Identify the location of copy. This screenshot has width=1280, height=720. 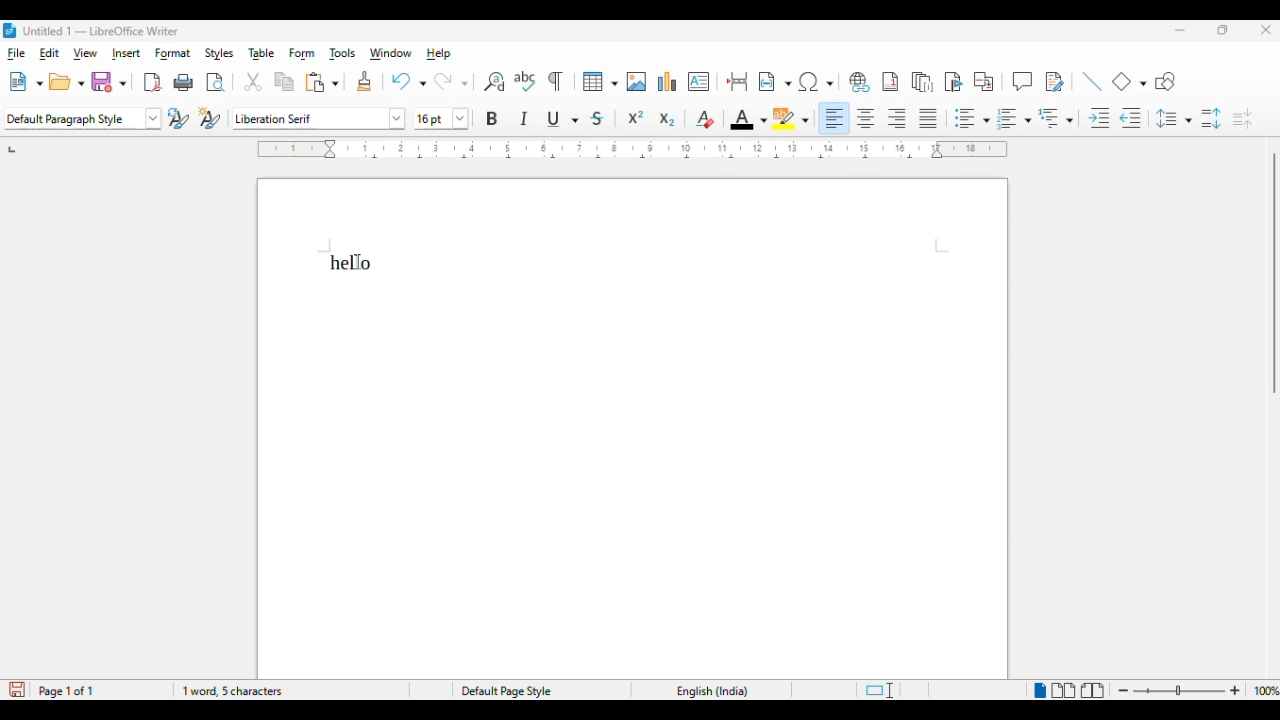
(285, 83).